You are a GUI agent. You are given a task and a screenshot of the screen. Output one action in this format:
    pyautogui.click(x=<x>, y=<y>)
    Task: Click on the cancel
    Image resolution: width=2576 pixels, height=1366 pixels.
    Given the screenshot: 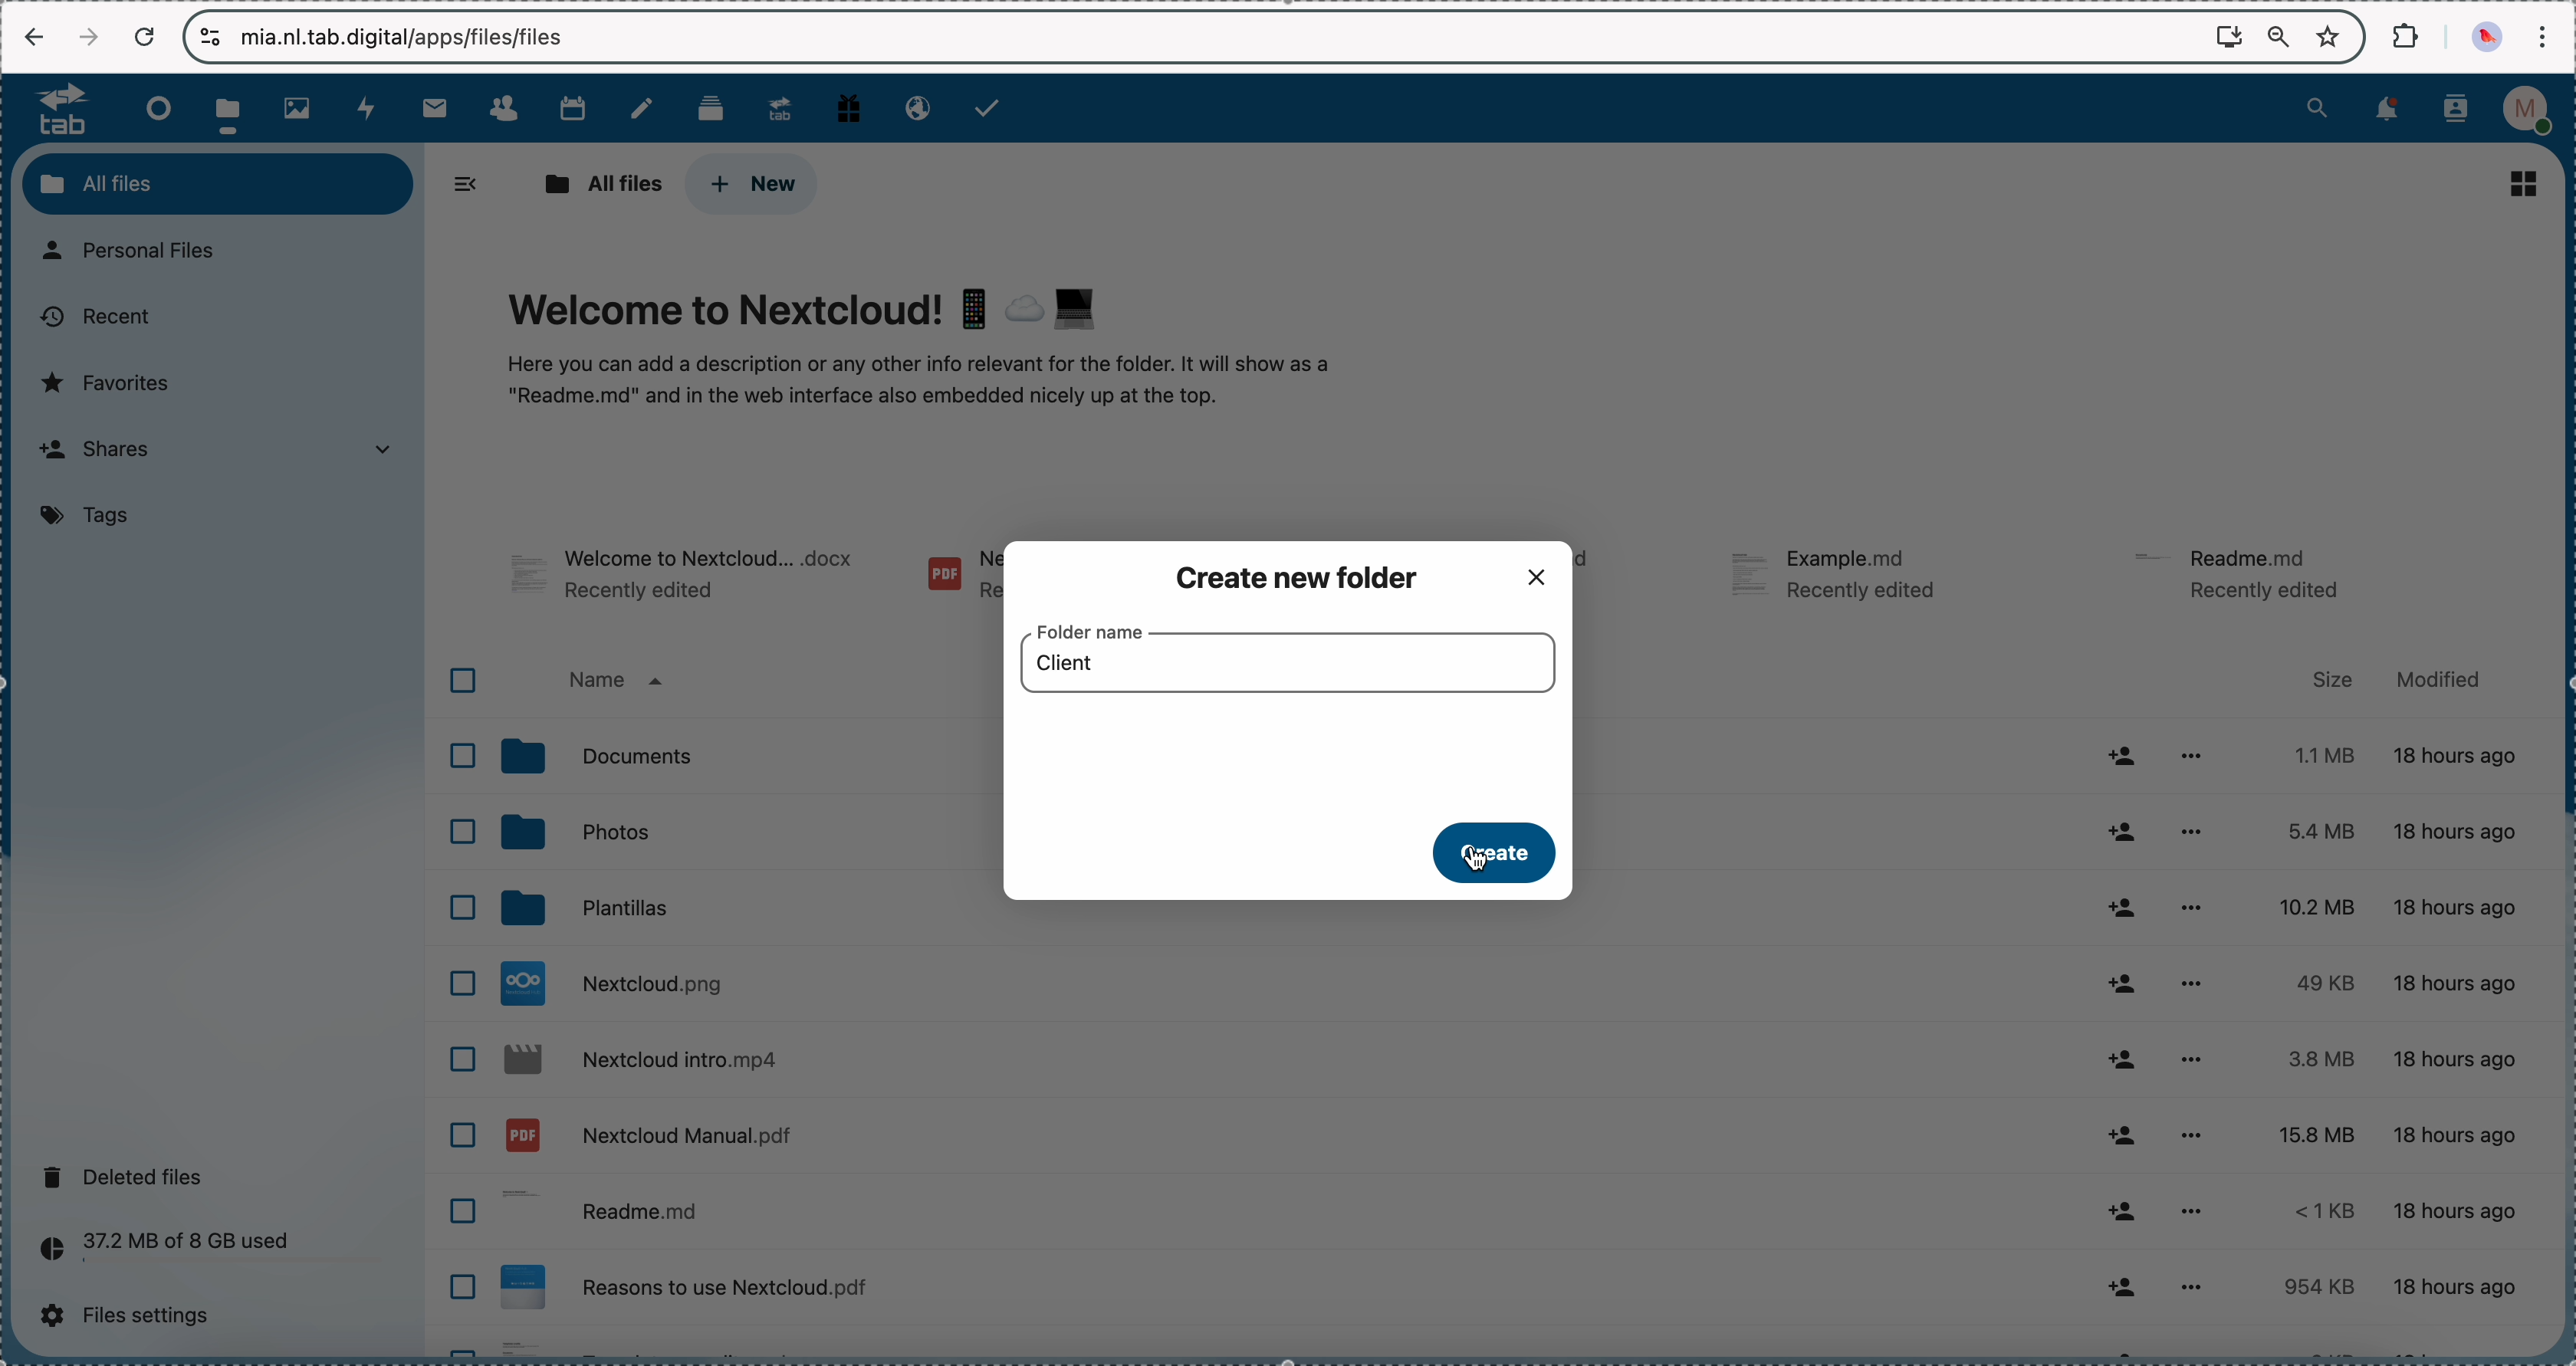 What is the action you would take?
    pyautogui.click(x=143, y=38)
    